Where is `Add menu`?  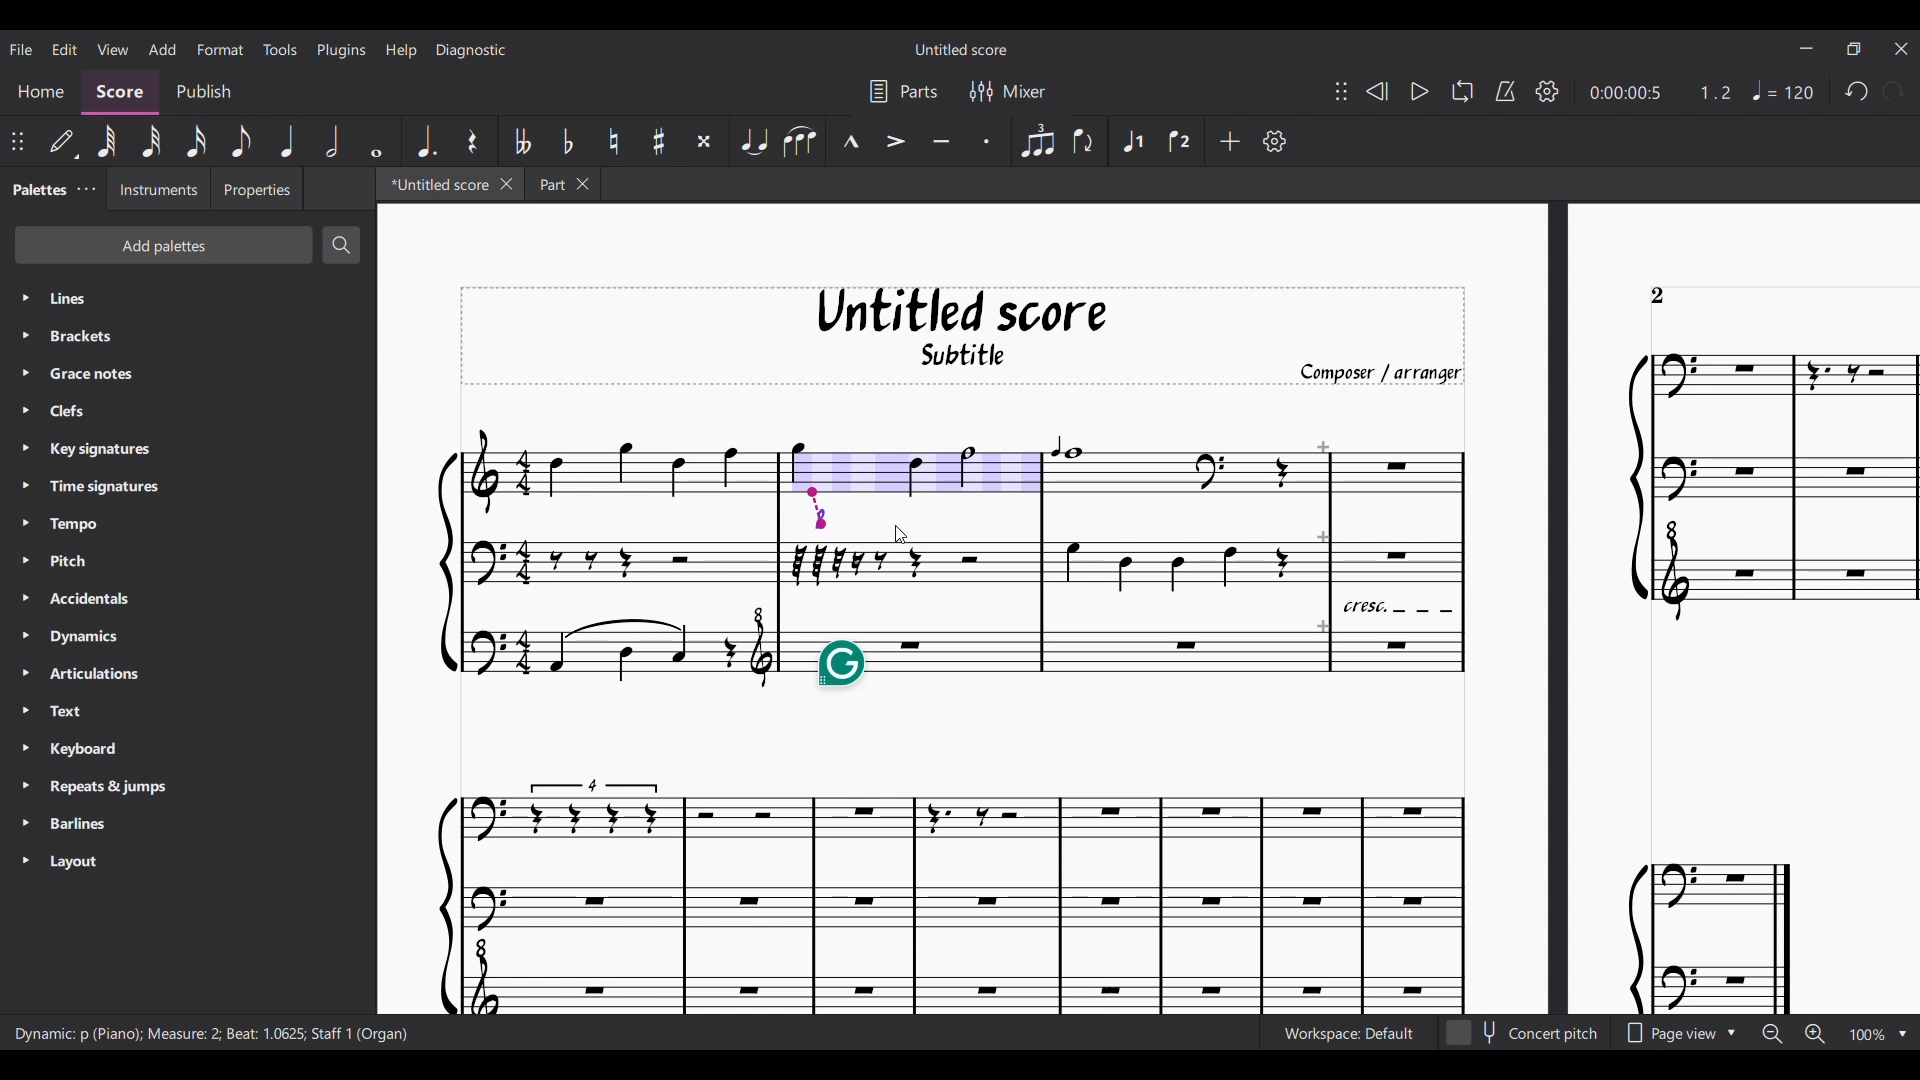
Add menu is located at coordinates (162, 49).